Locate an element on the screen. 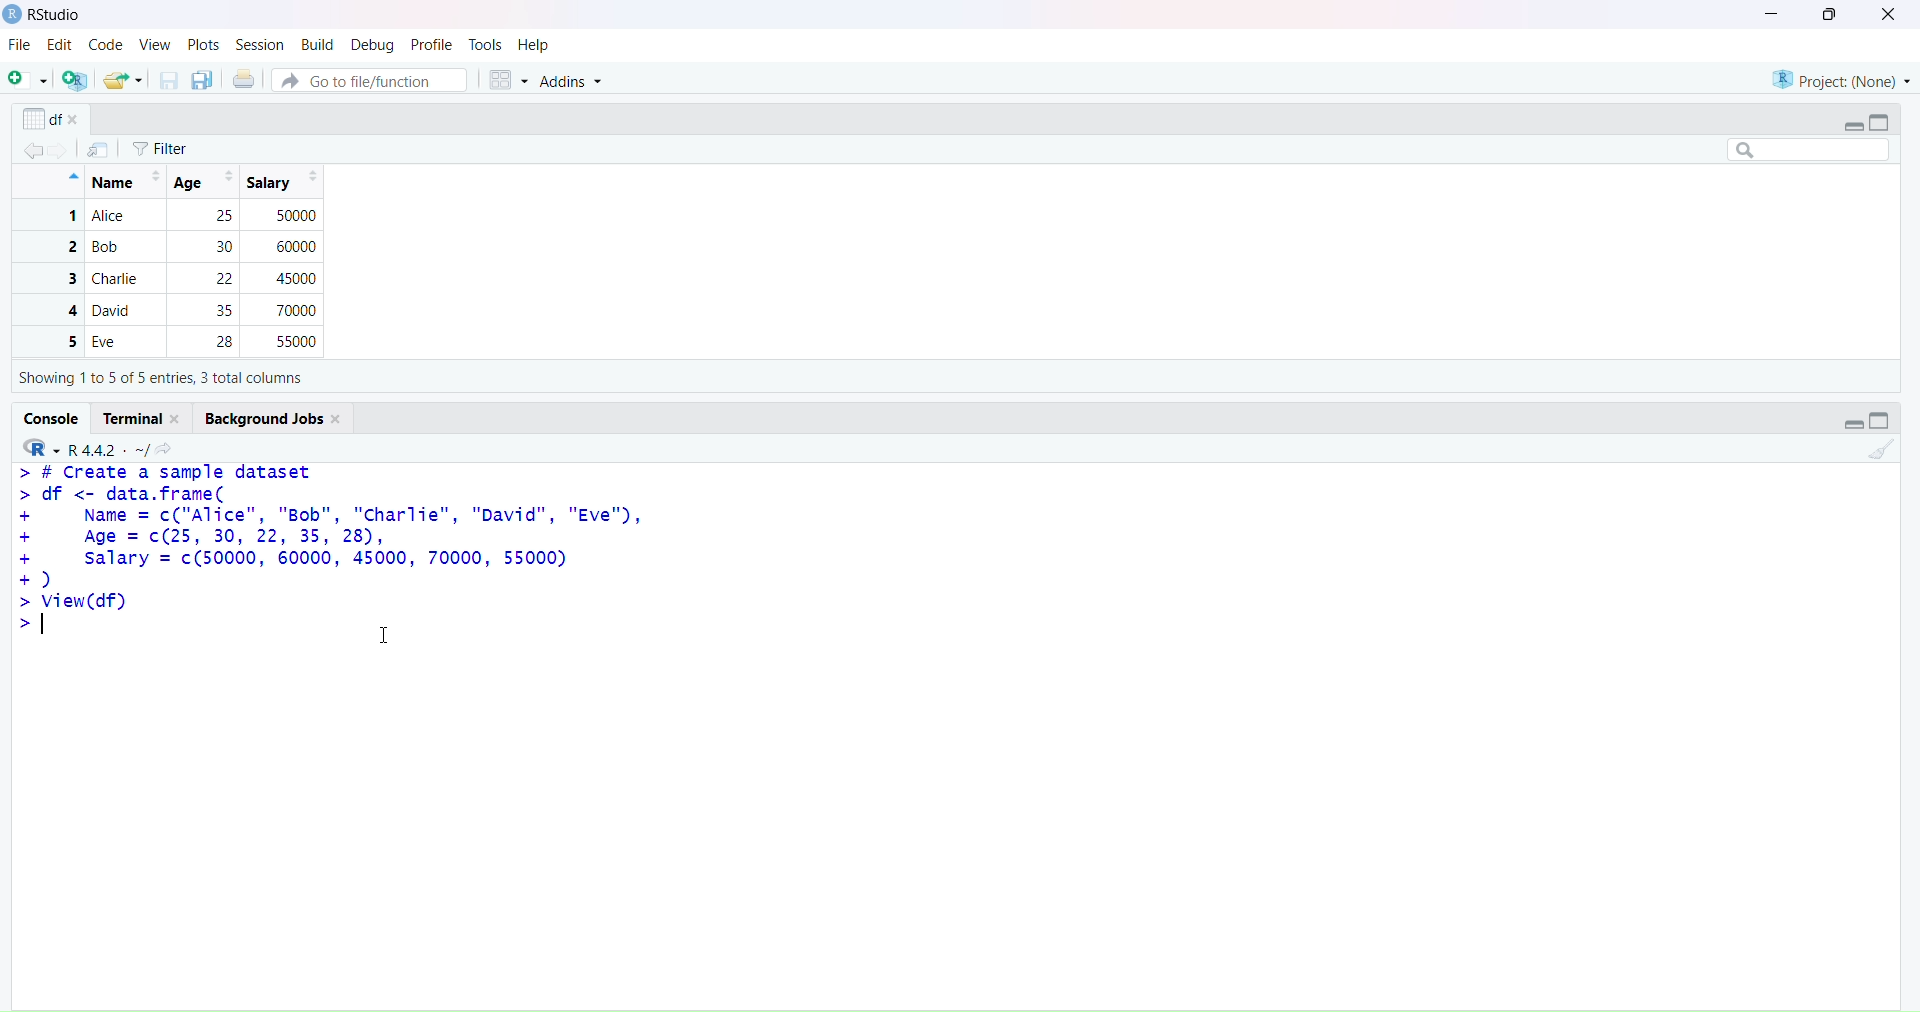 The width and height of the screenshot is (1920, 1012). collapse is located at coordinates (1887, 122).